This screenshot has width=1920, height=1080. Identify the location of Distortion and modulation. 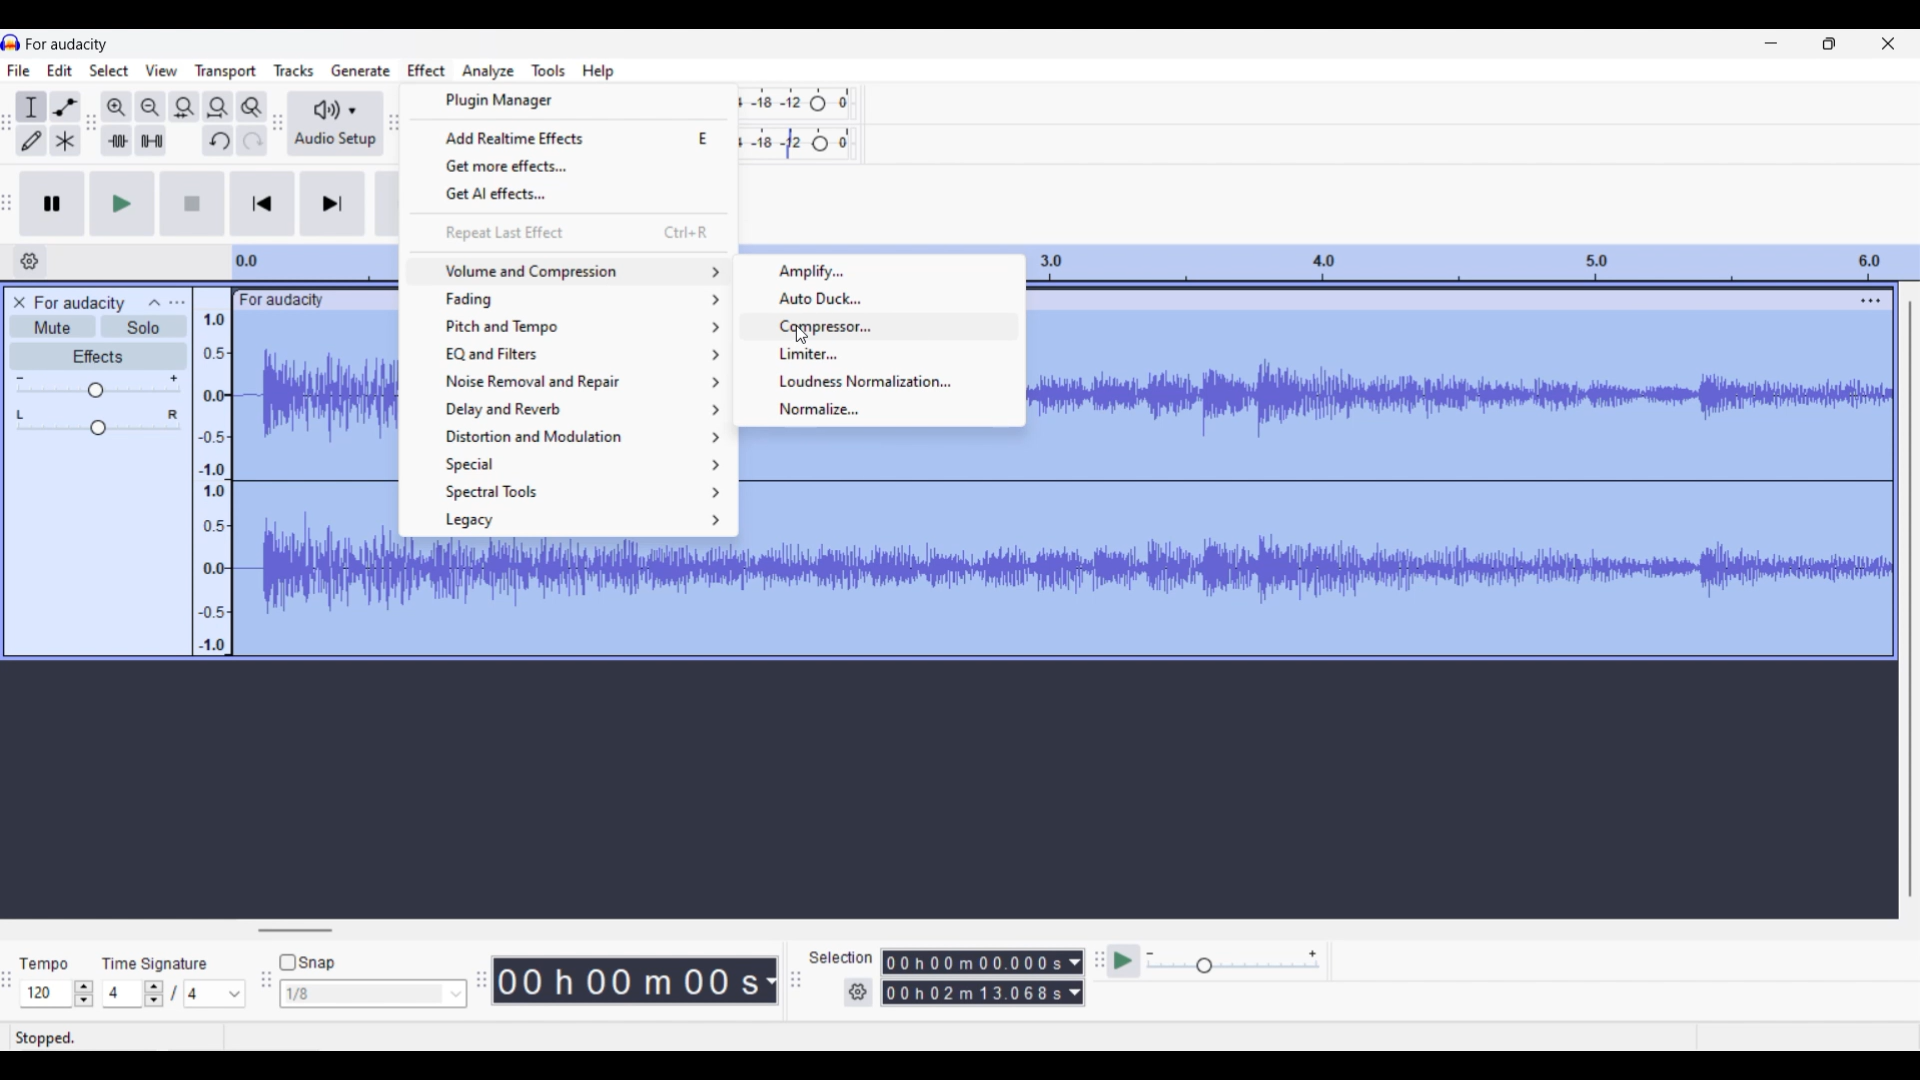
(568, 437).